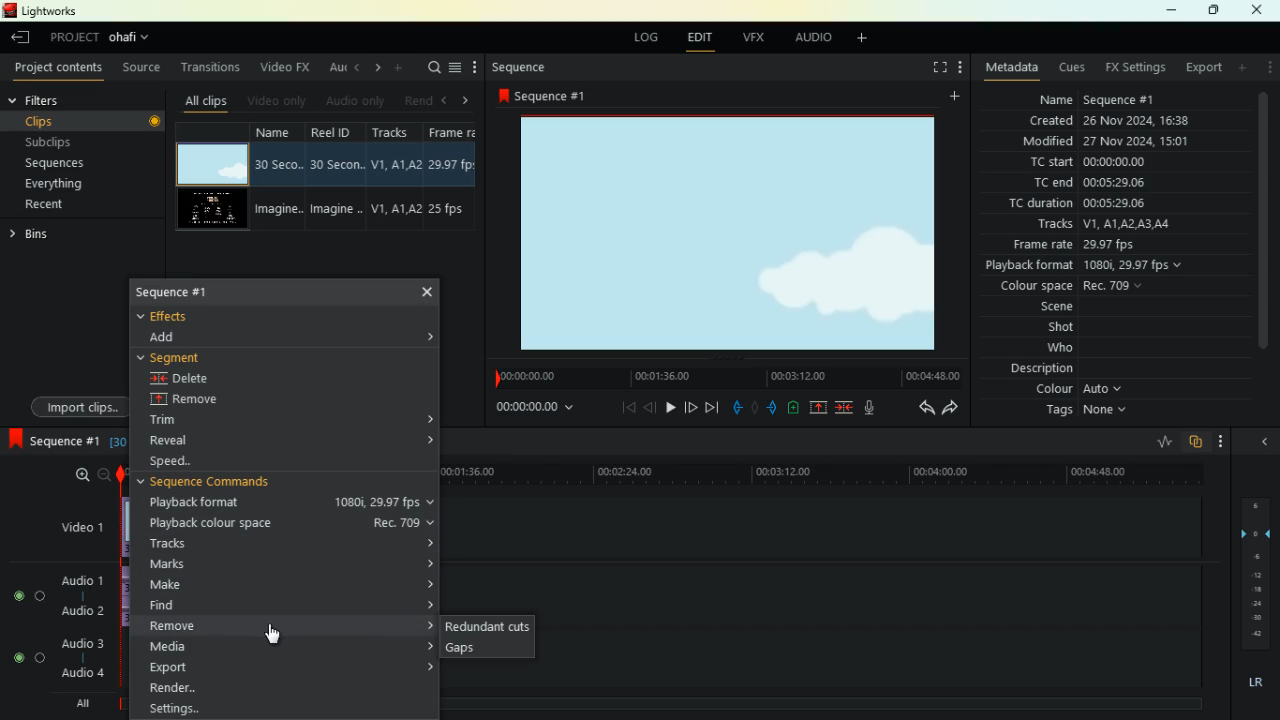  Describe the element at coordinates (54, 184) in the screenshot. I see `everything` at that location.